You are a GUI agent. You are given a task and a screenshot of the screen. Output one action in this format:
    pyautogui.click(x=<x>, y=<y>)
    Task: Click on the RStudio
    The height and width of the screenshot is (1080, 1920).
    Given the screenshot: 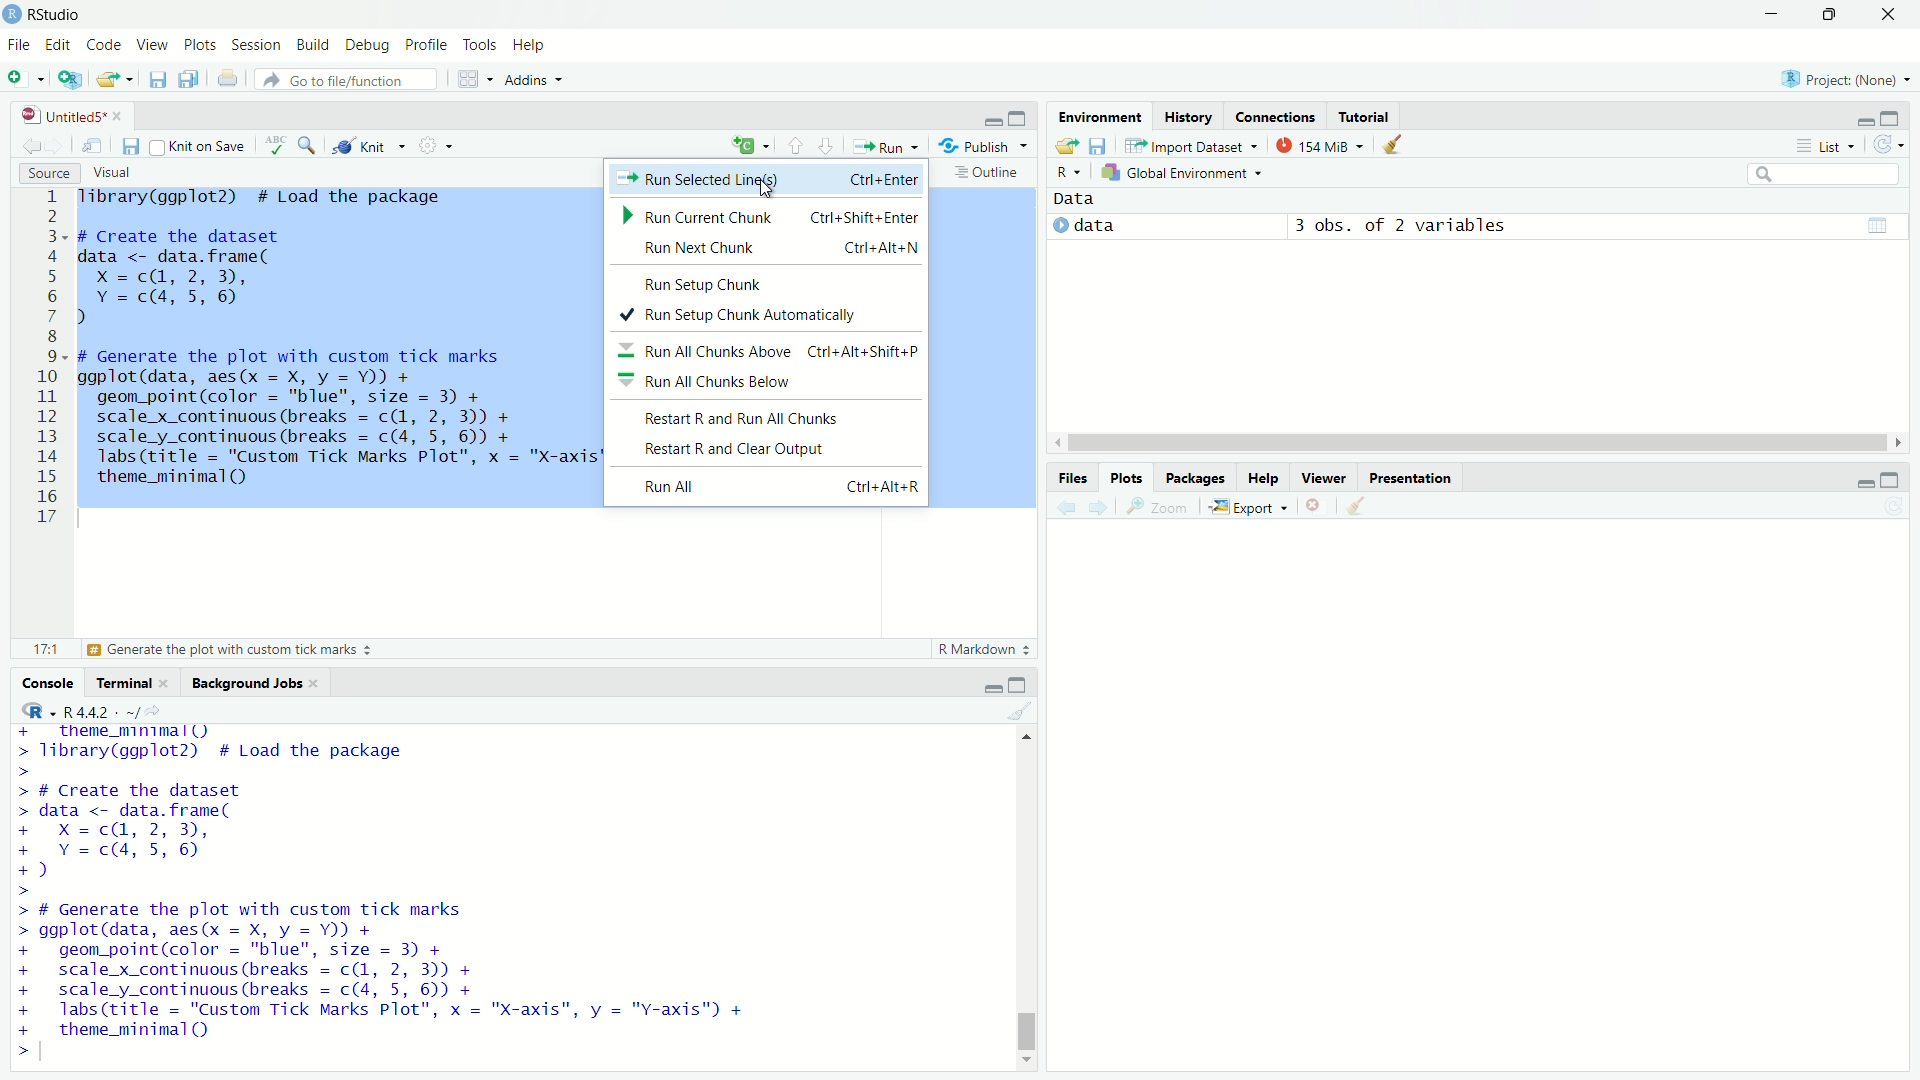 What is the action you would take?
    pyautogui.click(x=58, y=14)
    